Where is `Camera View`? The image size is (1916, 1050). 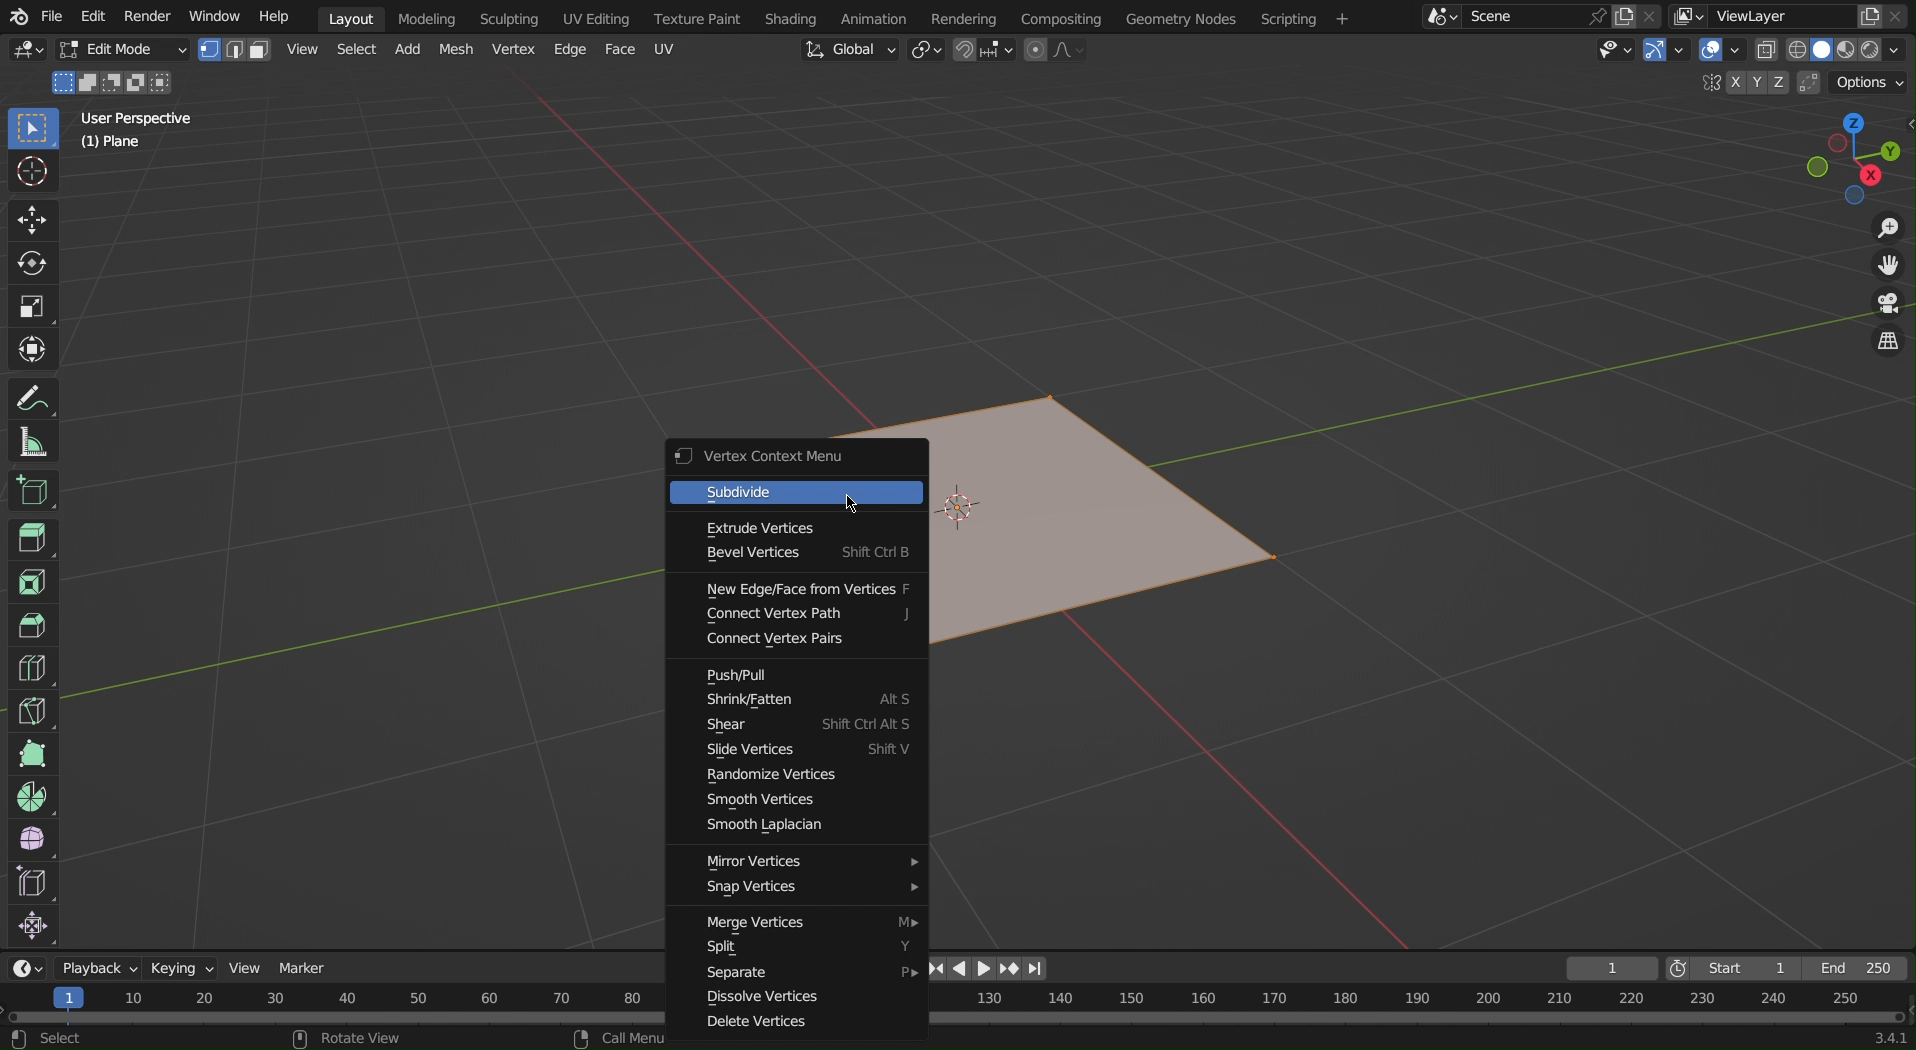 Camera View is located at coordinates (1888, 307).